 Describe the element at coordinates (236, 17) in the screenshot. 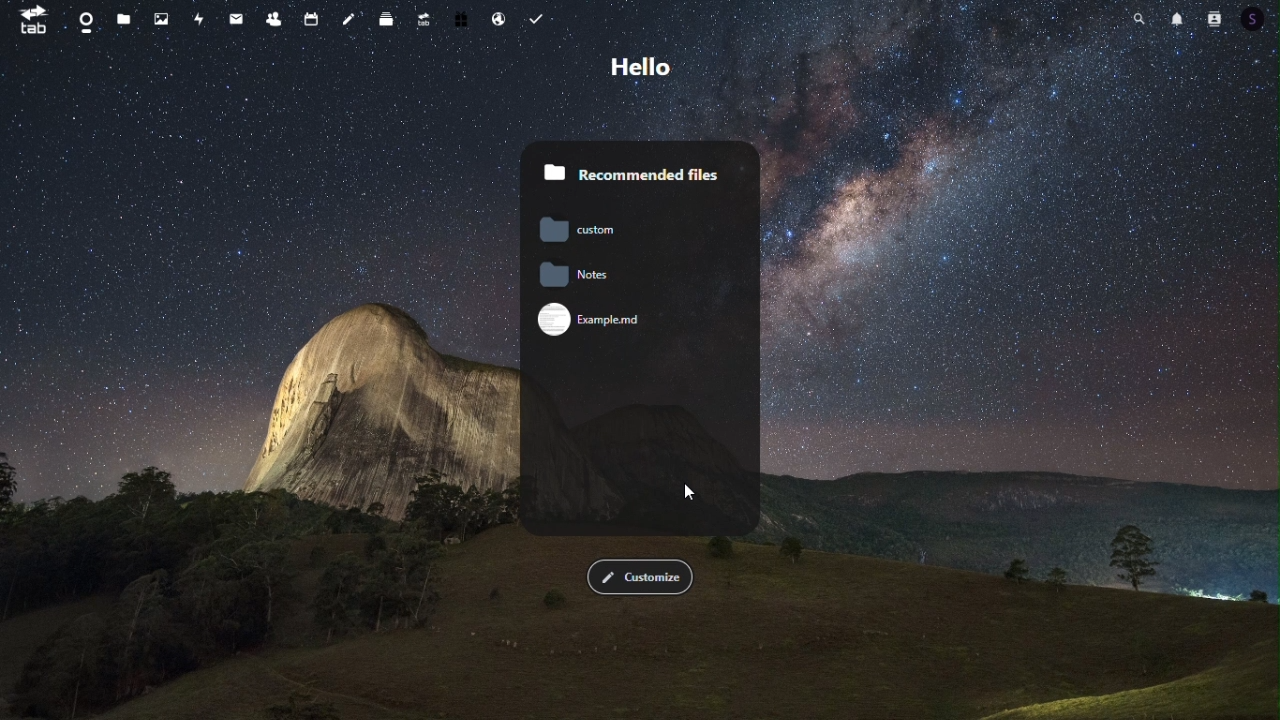

I see `mail` at that location.